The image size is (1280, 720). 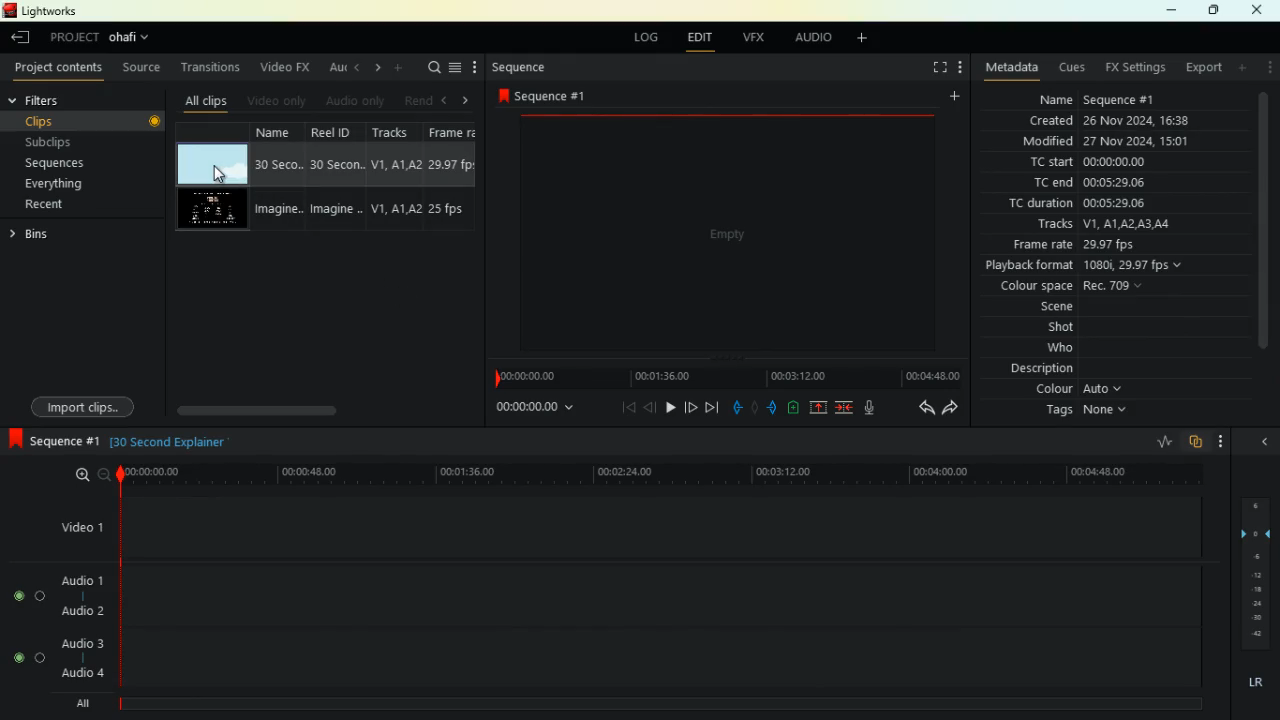 What do you see at coordinates (725, 235) in the screenshot?
I see `screen` at bounding box center [725, 235].